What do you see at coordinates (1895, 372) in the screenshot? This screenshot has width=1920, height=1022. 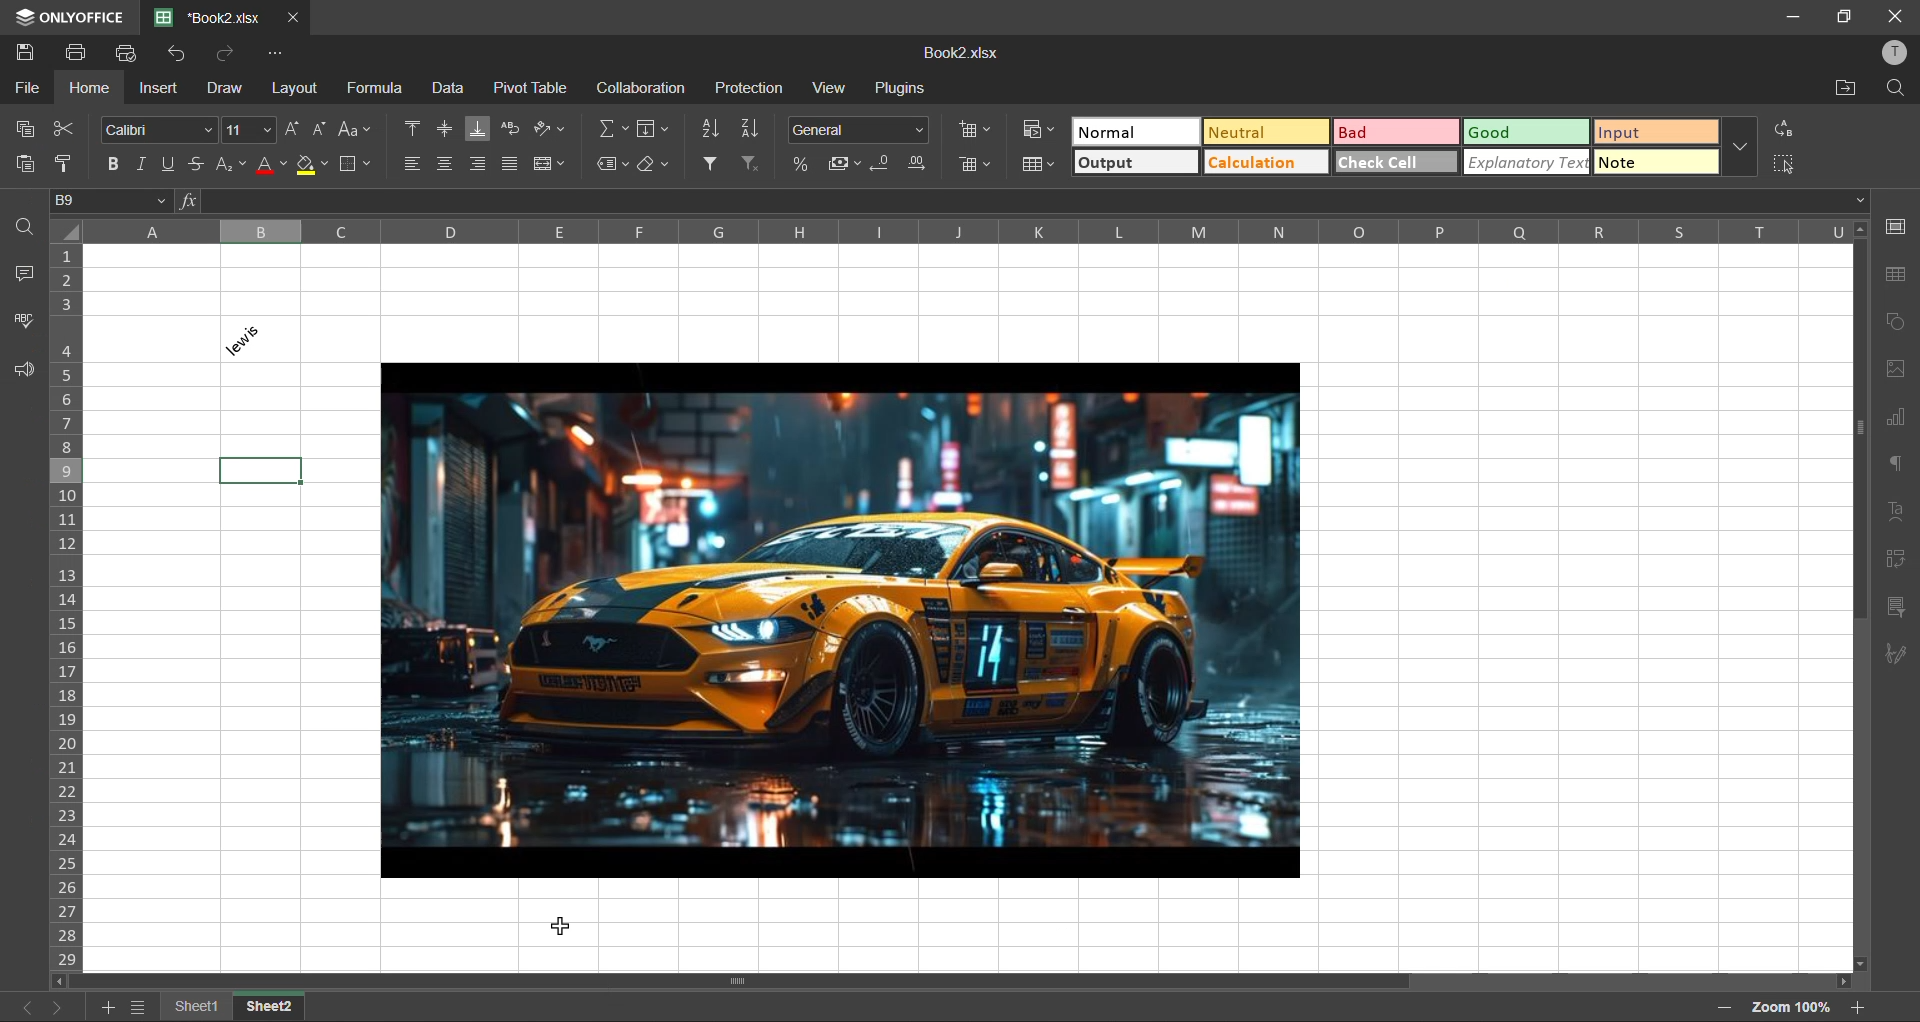 I see `images` at bounding box center [1895, 372].